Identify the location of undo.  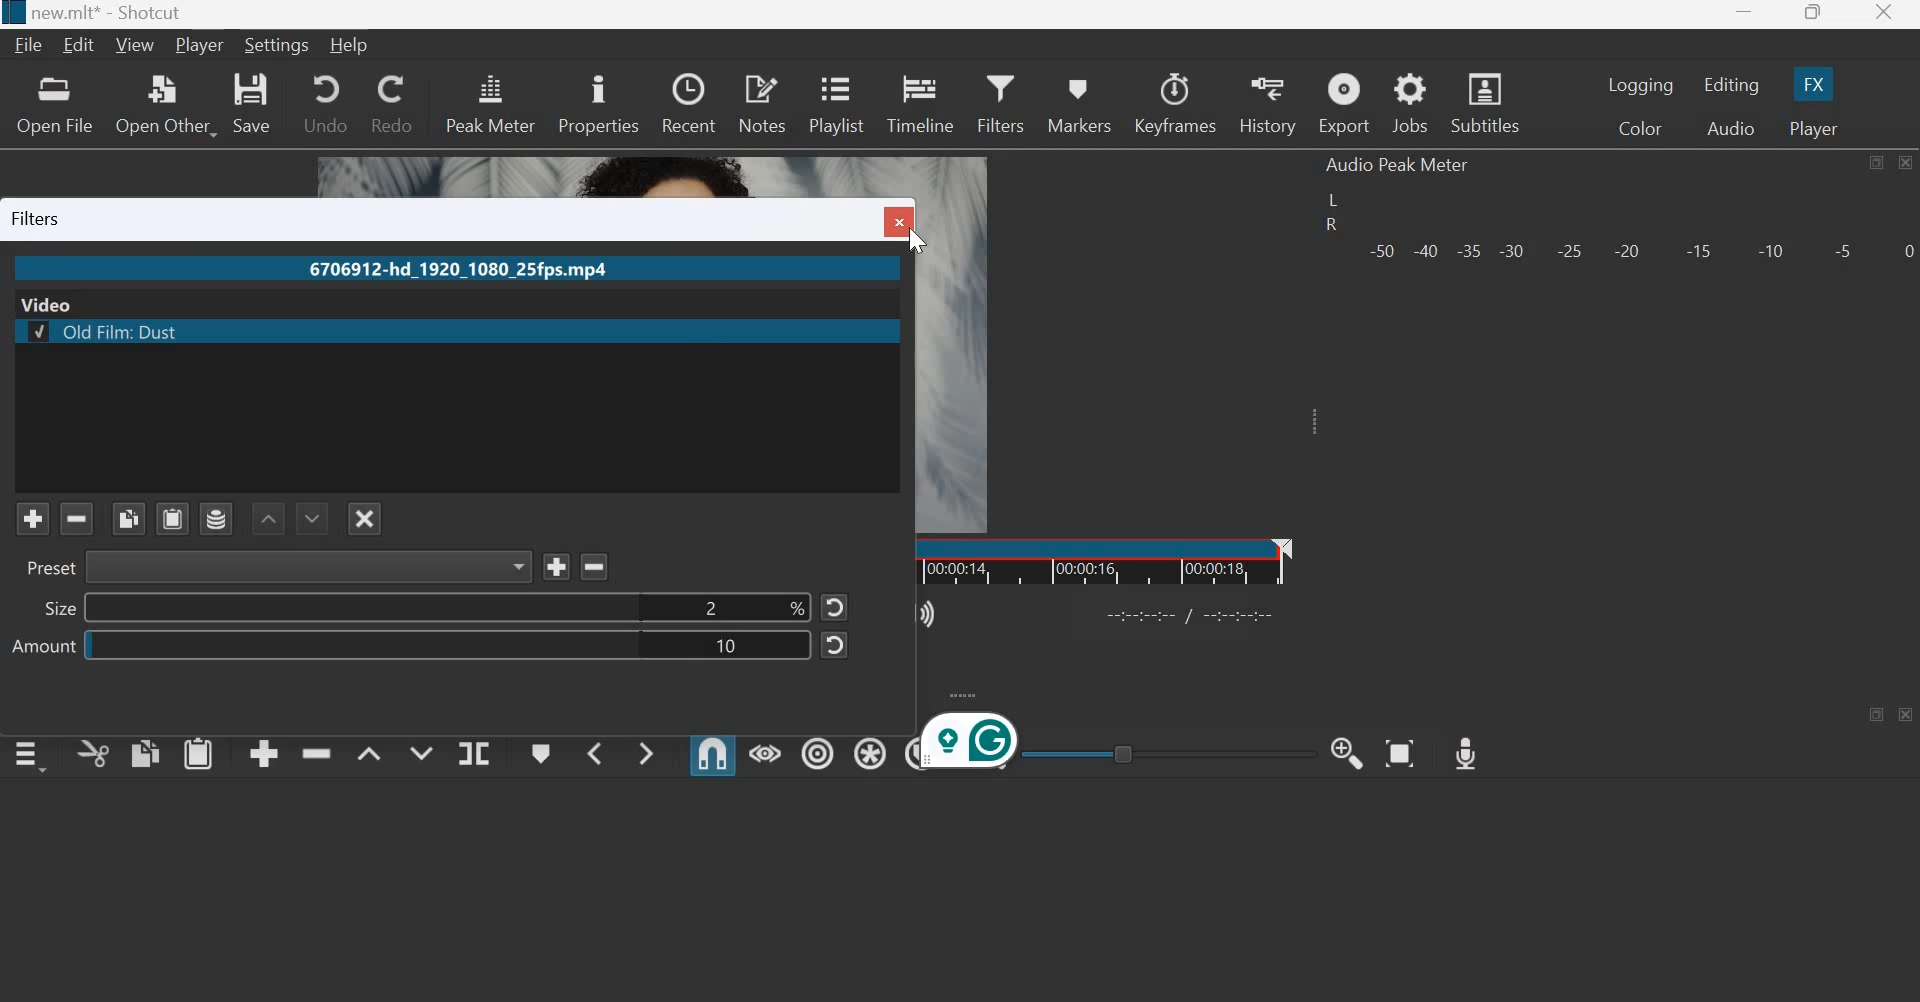
(325, 101).